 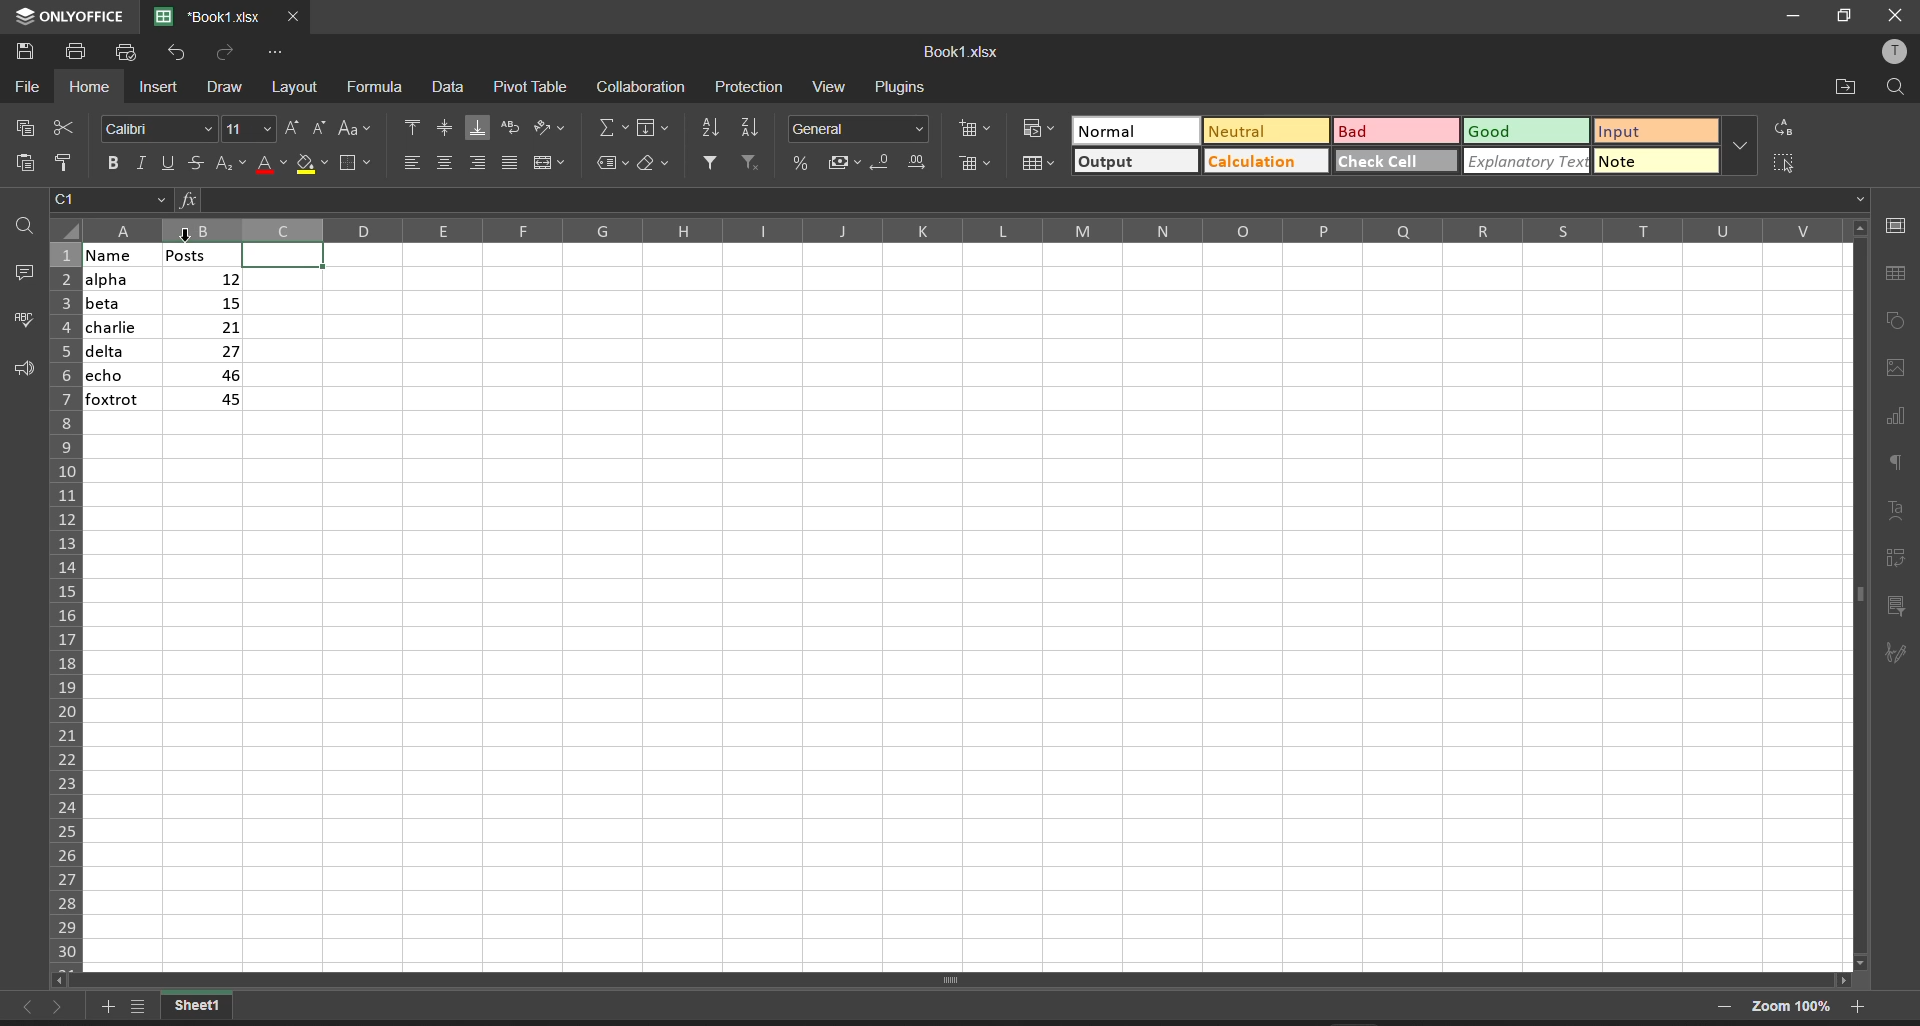 I want to click on move to the sheet right, so click(x=58, y=1005).